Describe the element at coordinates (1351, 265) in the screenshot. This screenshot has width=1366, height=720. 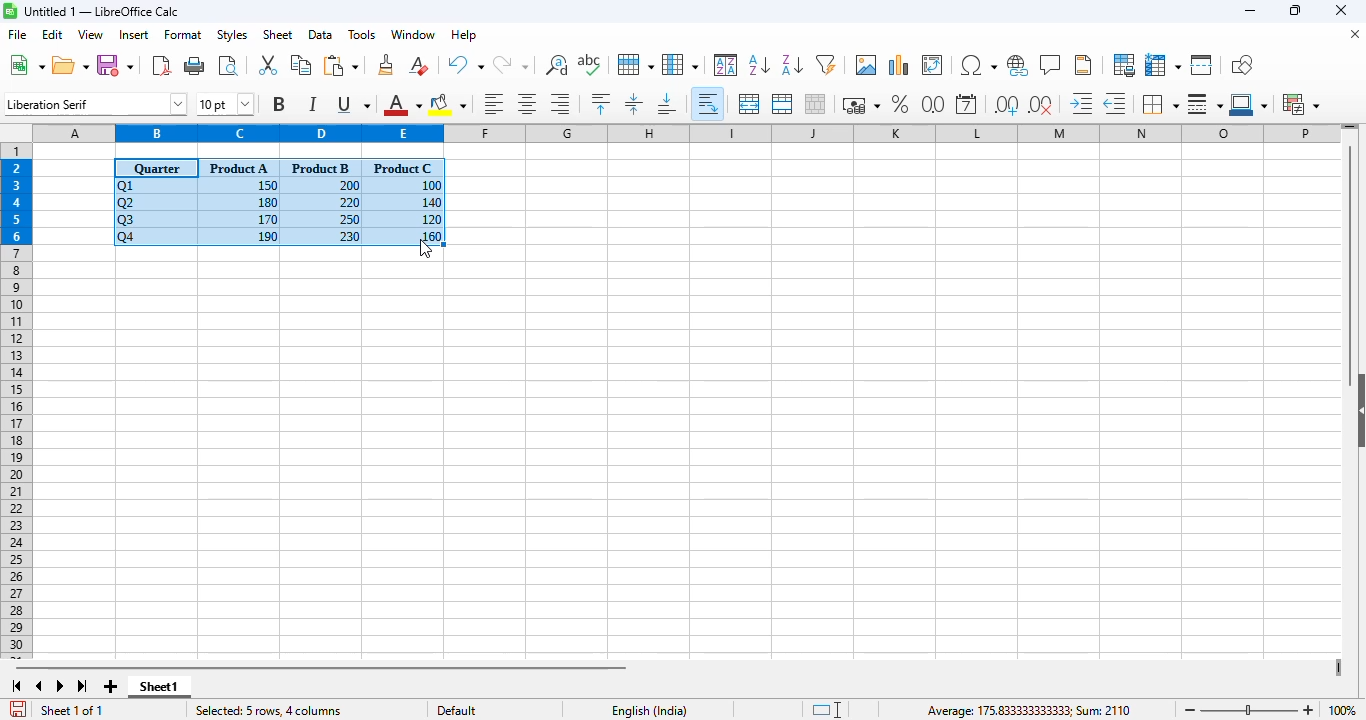
I see `vertical scroll bar` at that location.